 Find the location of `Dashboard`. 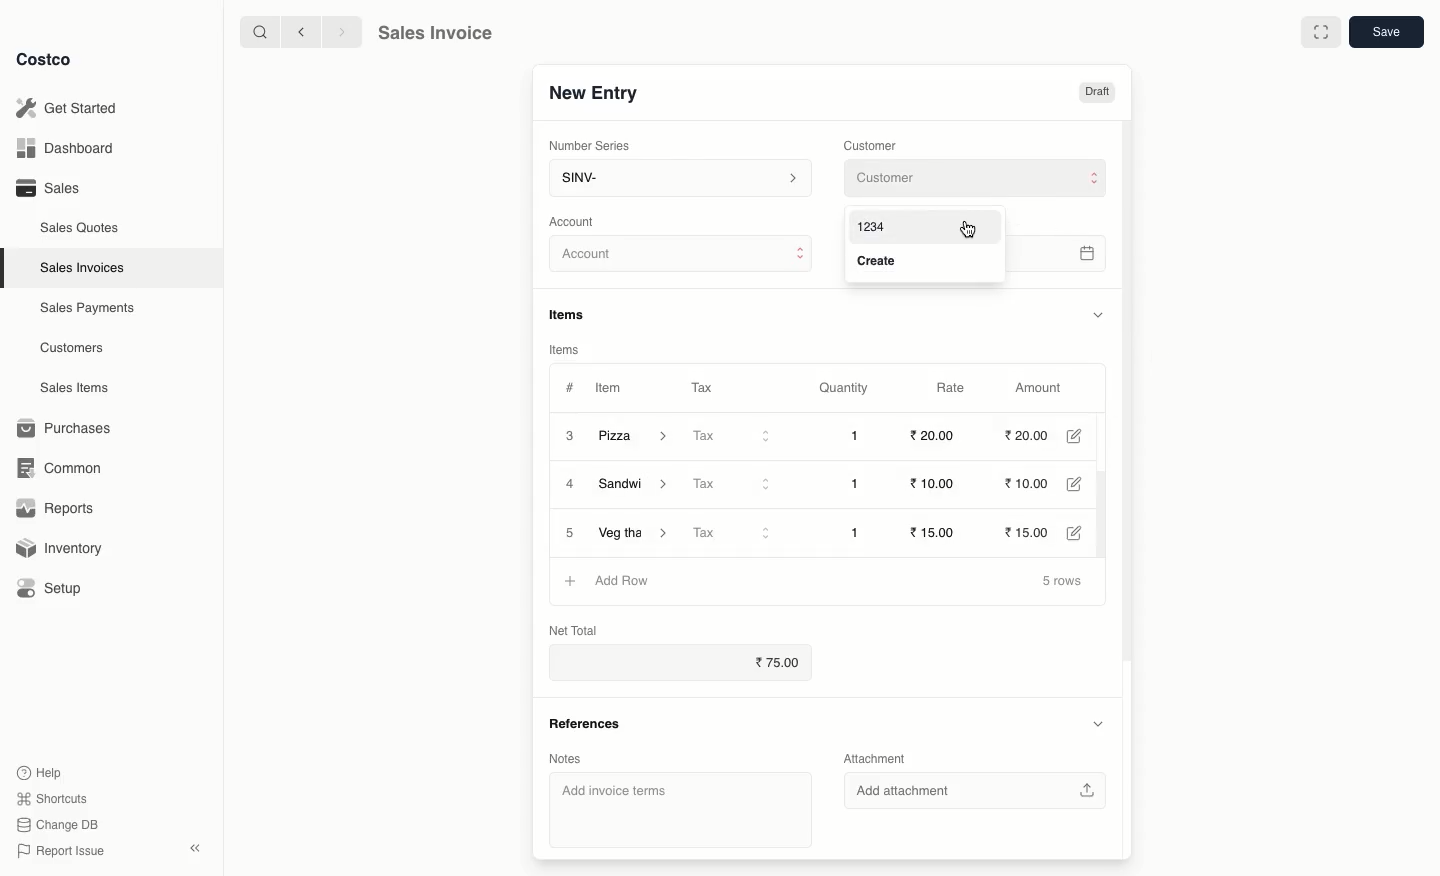

Dashboard is located at coordinates (62, 149).